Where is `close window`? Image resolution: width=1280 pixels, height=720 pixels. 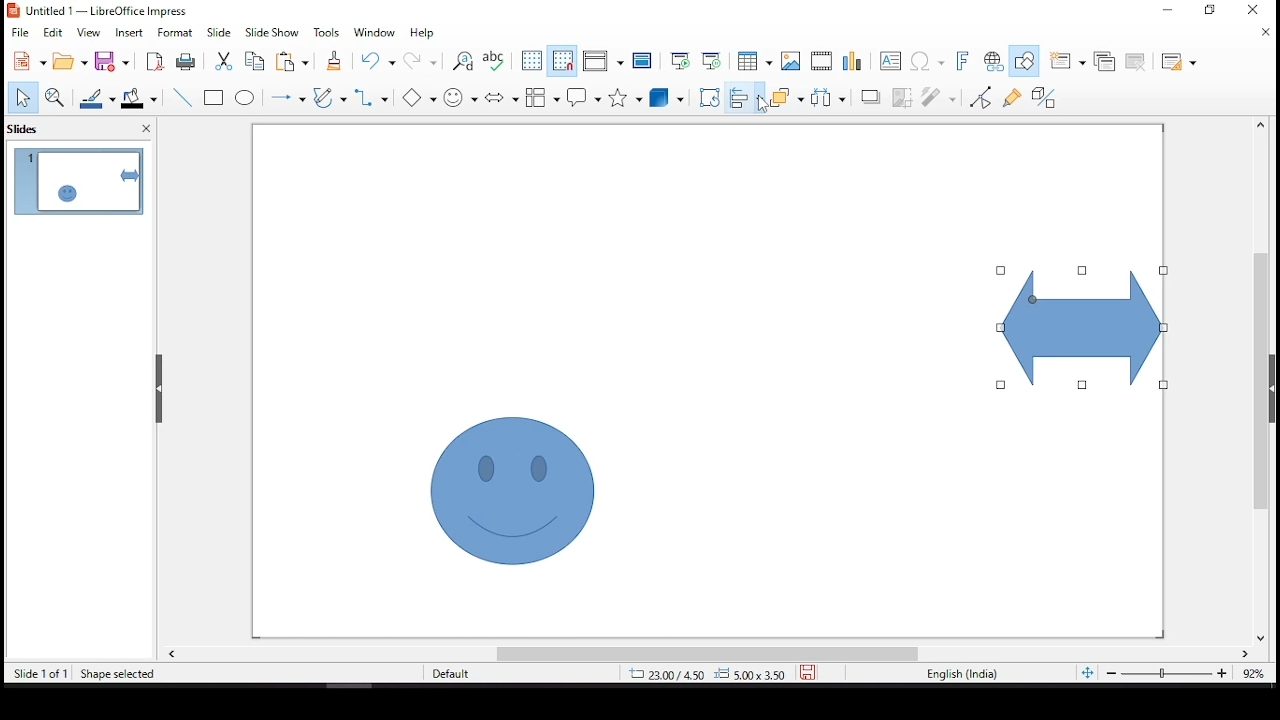
close window is located at coordinates (1252, 10).